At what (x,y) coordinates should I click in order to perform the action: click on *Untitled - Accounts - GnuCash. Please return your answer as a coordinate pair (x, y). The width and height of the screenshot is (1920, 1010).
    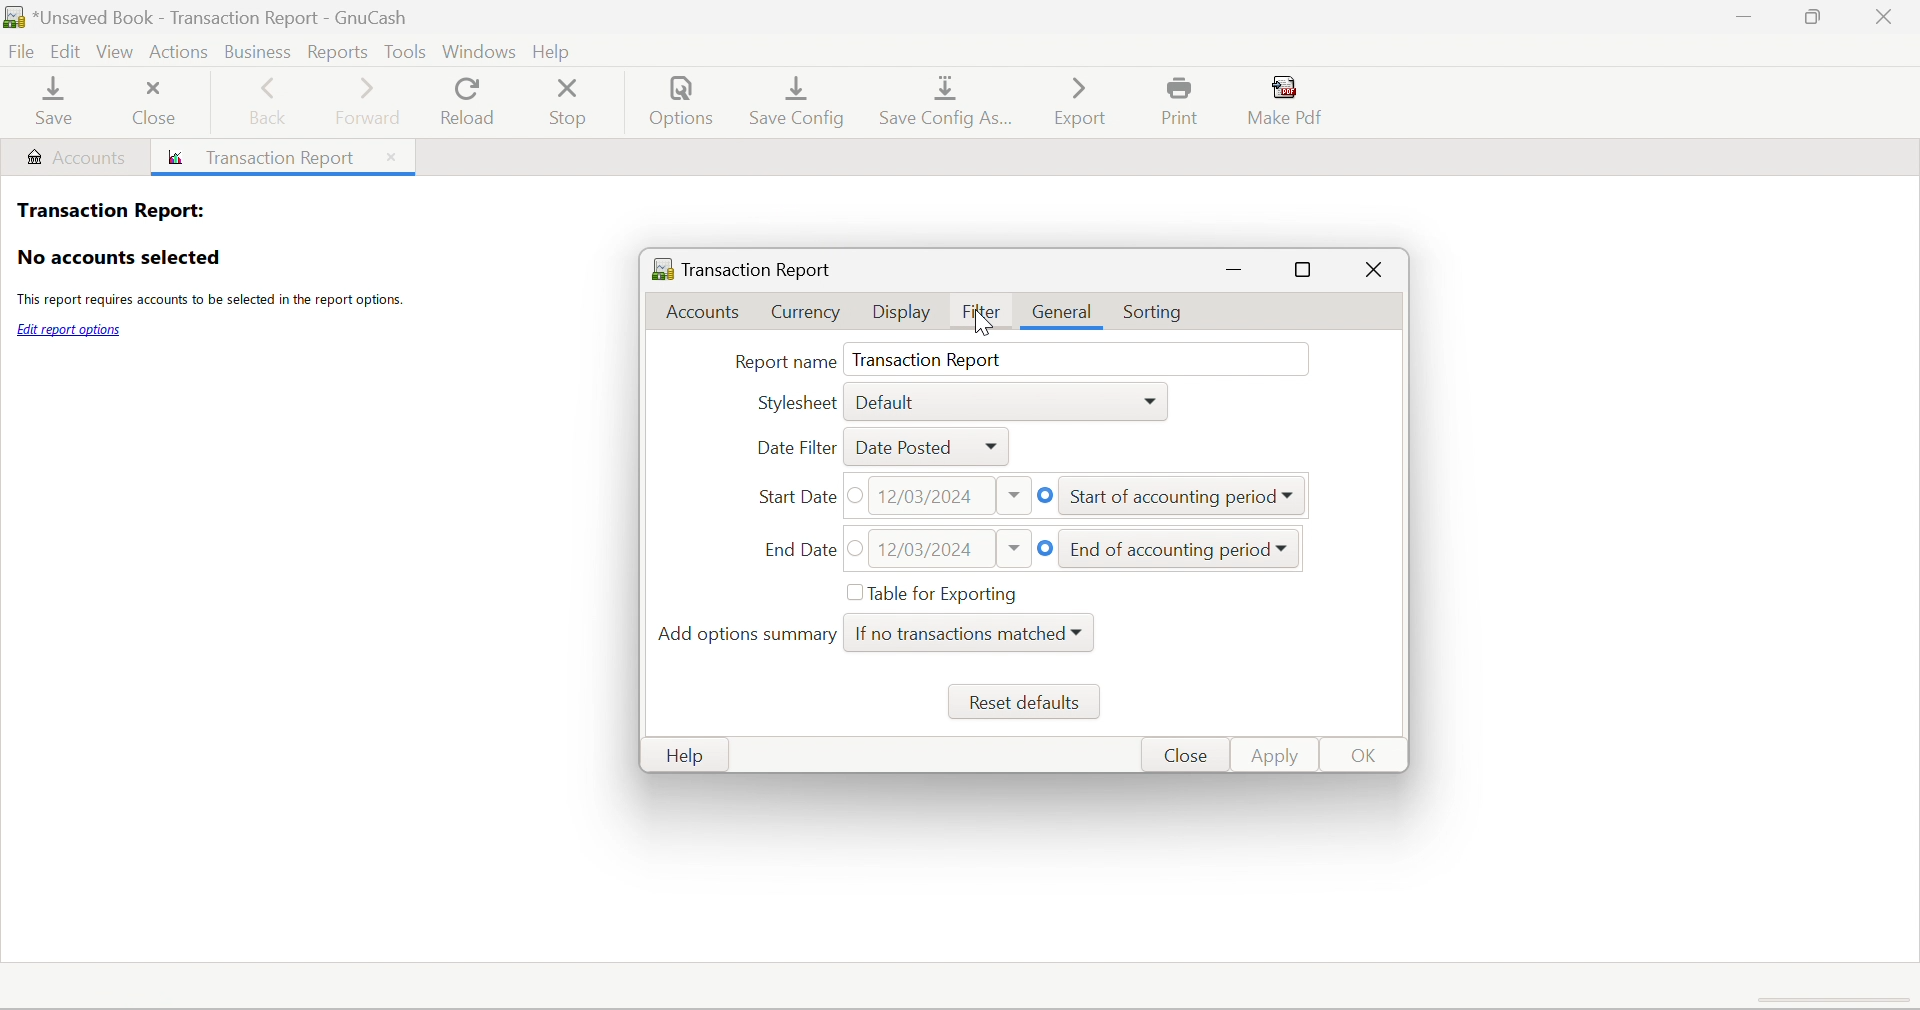
    Looking at the image, I should click on (226, 16).